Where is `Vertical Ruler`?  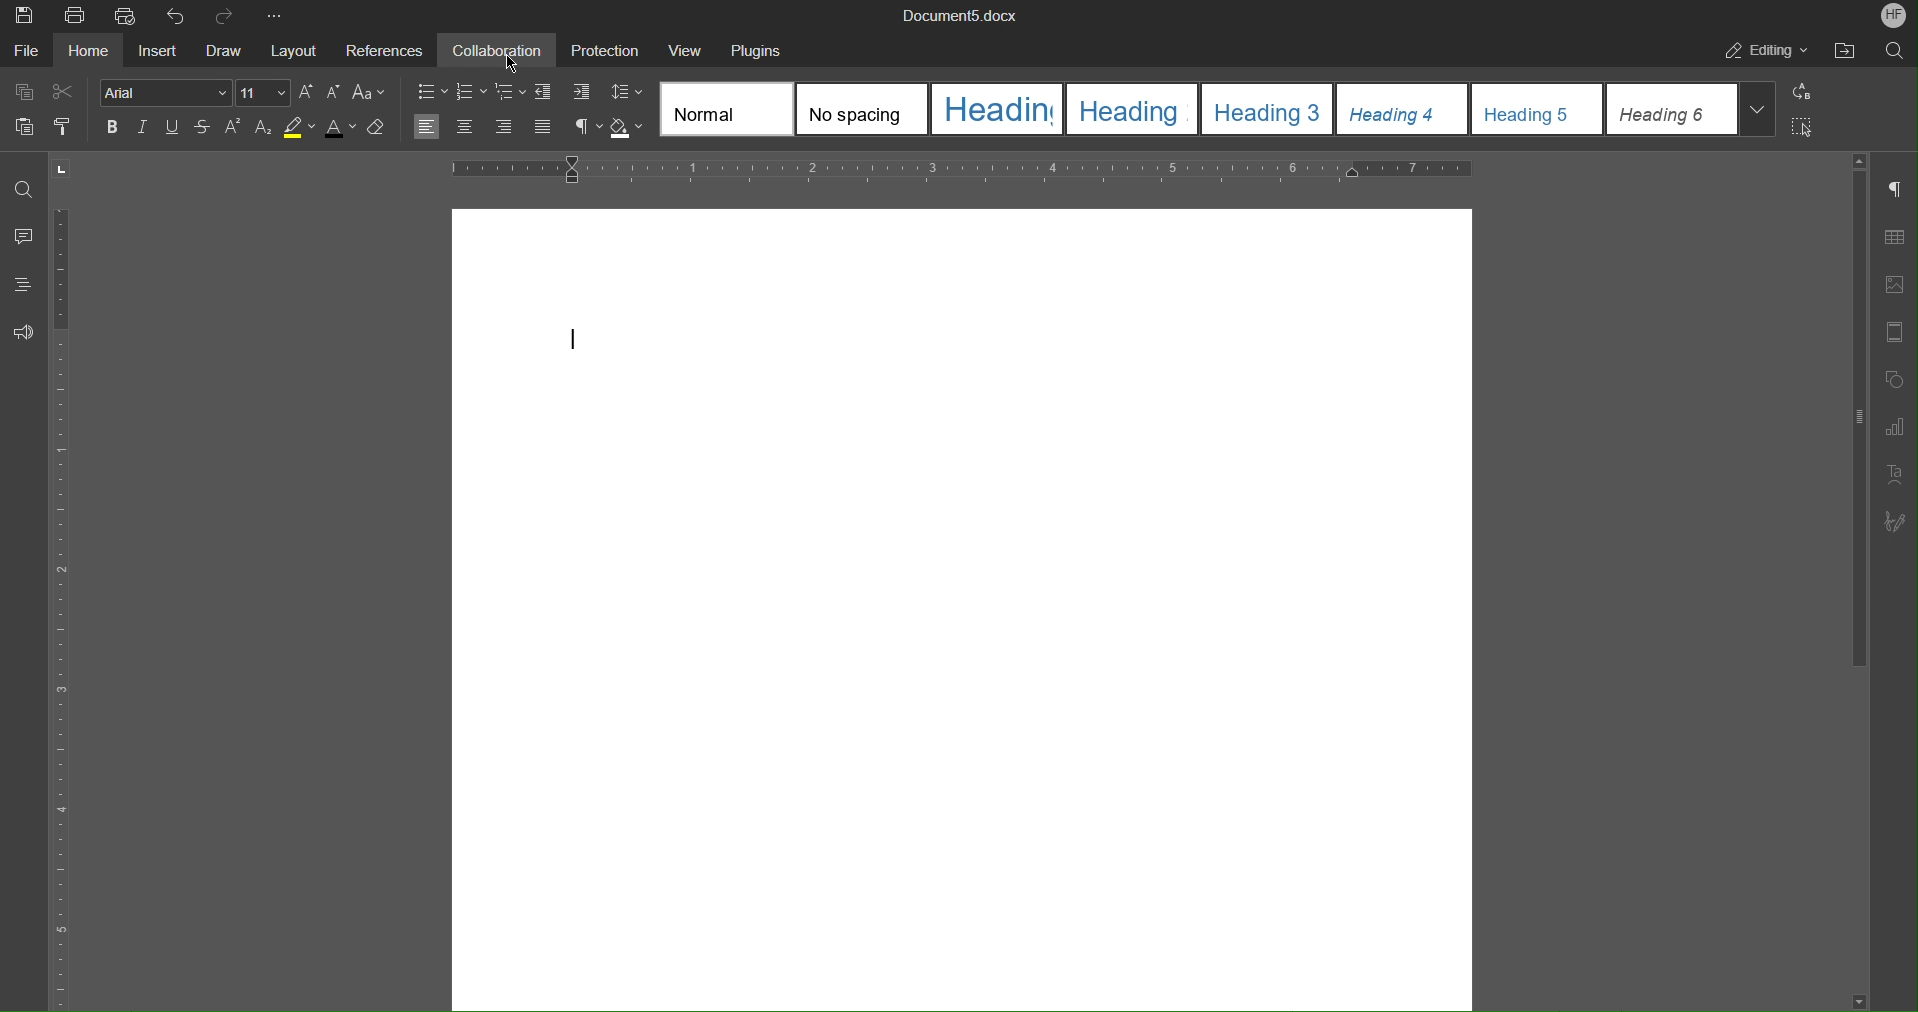 Vertical Ruler is located at coordinates (64, 610).